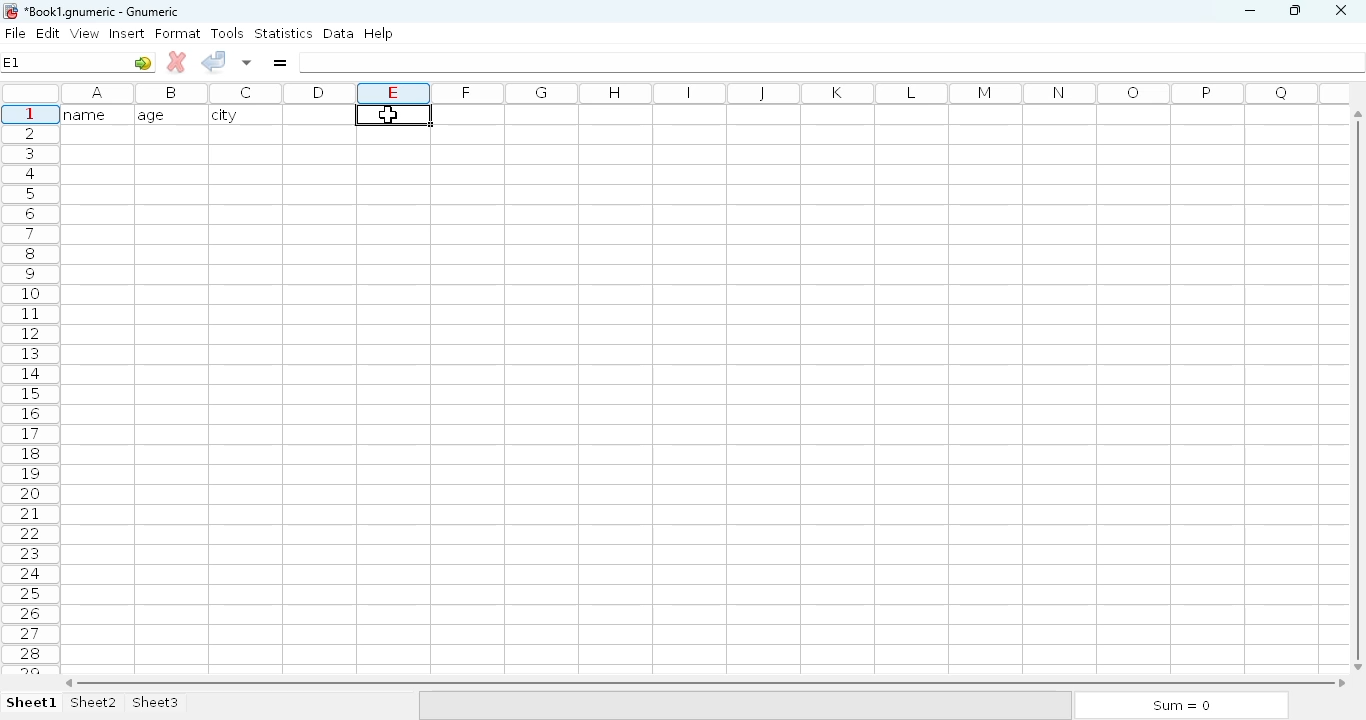  What do you see at coordinates (229, 115) in the screenshot?
I see `city (heading)` at bounding box center [229, 115].